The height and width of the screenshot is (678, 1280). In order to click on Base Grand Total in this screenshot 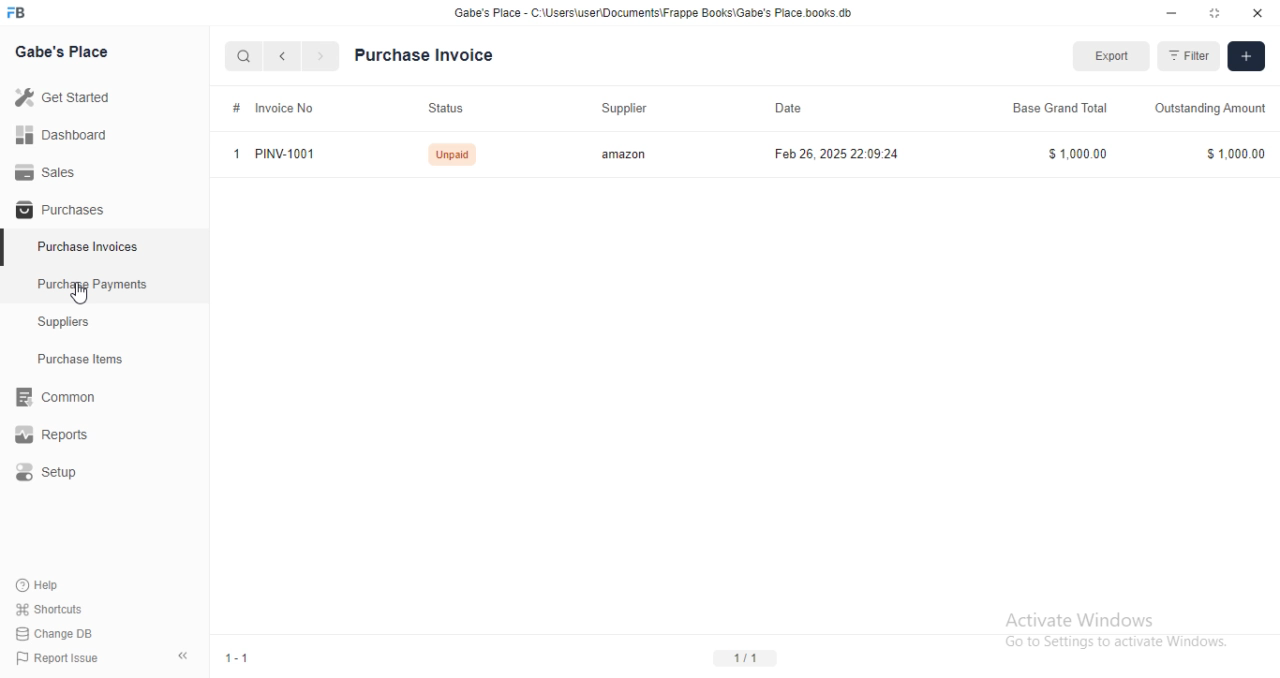, I will do `click(1059, 110)`.